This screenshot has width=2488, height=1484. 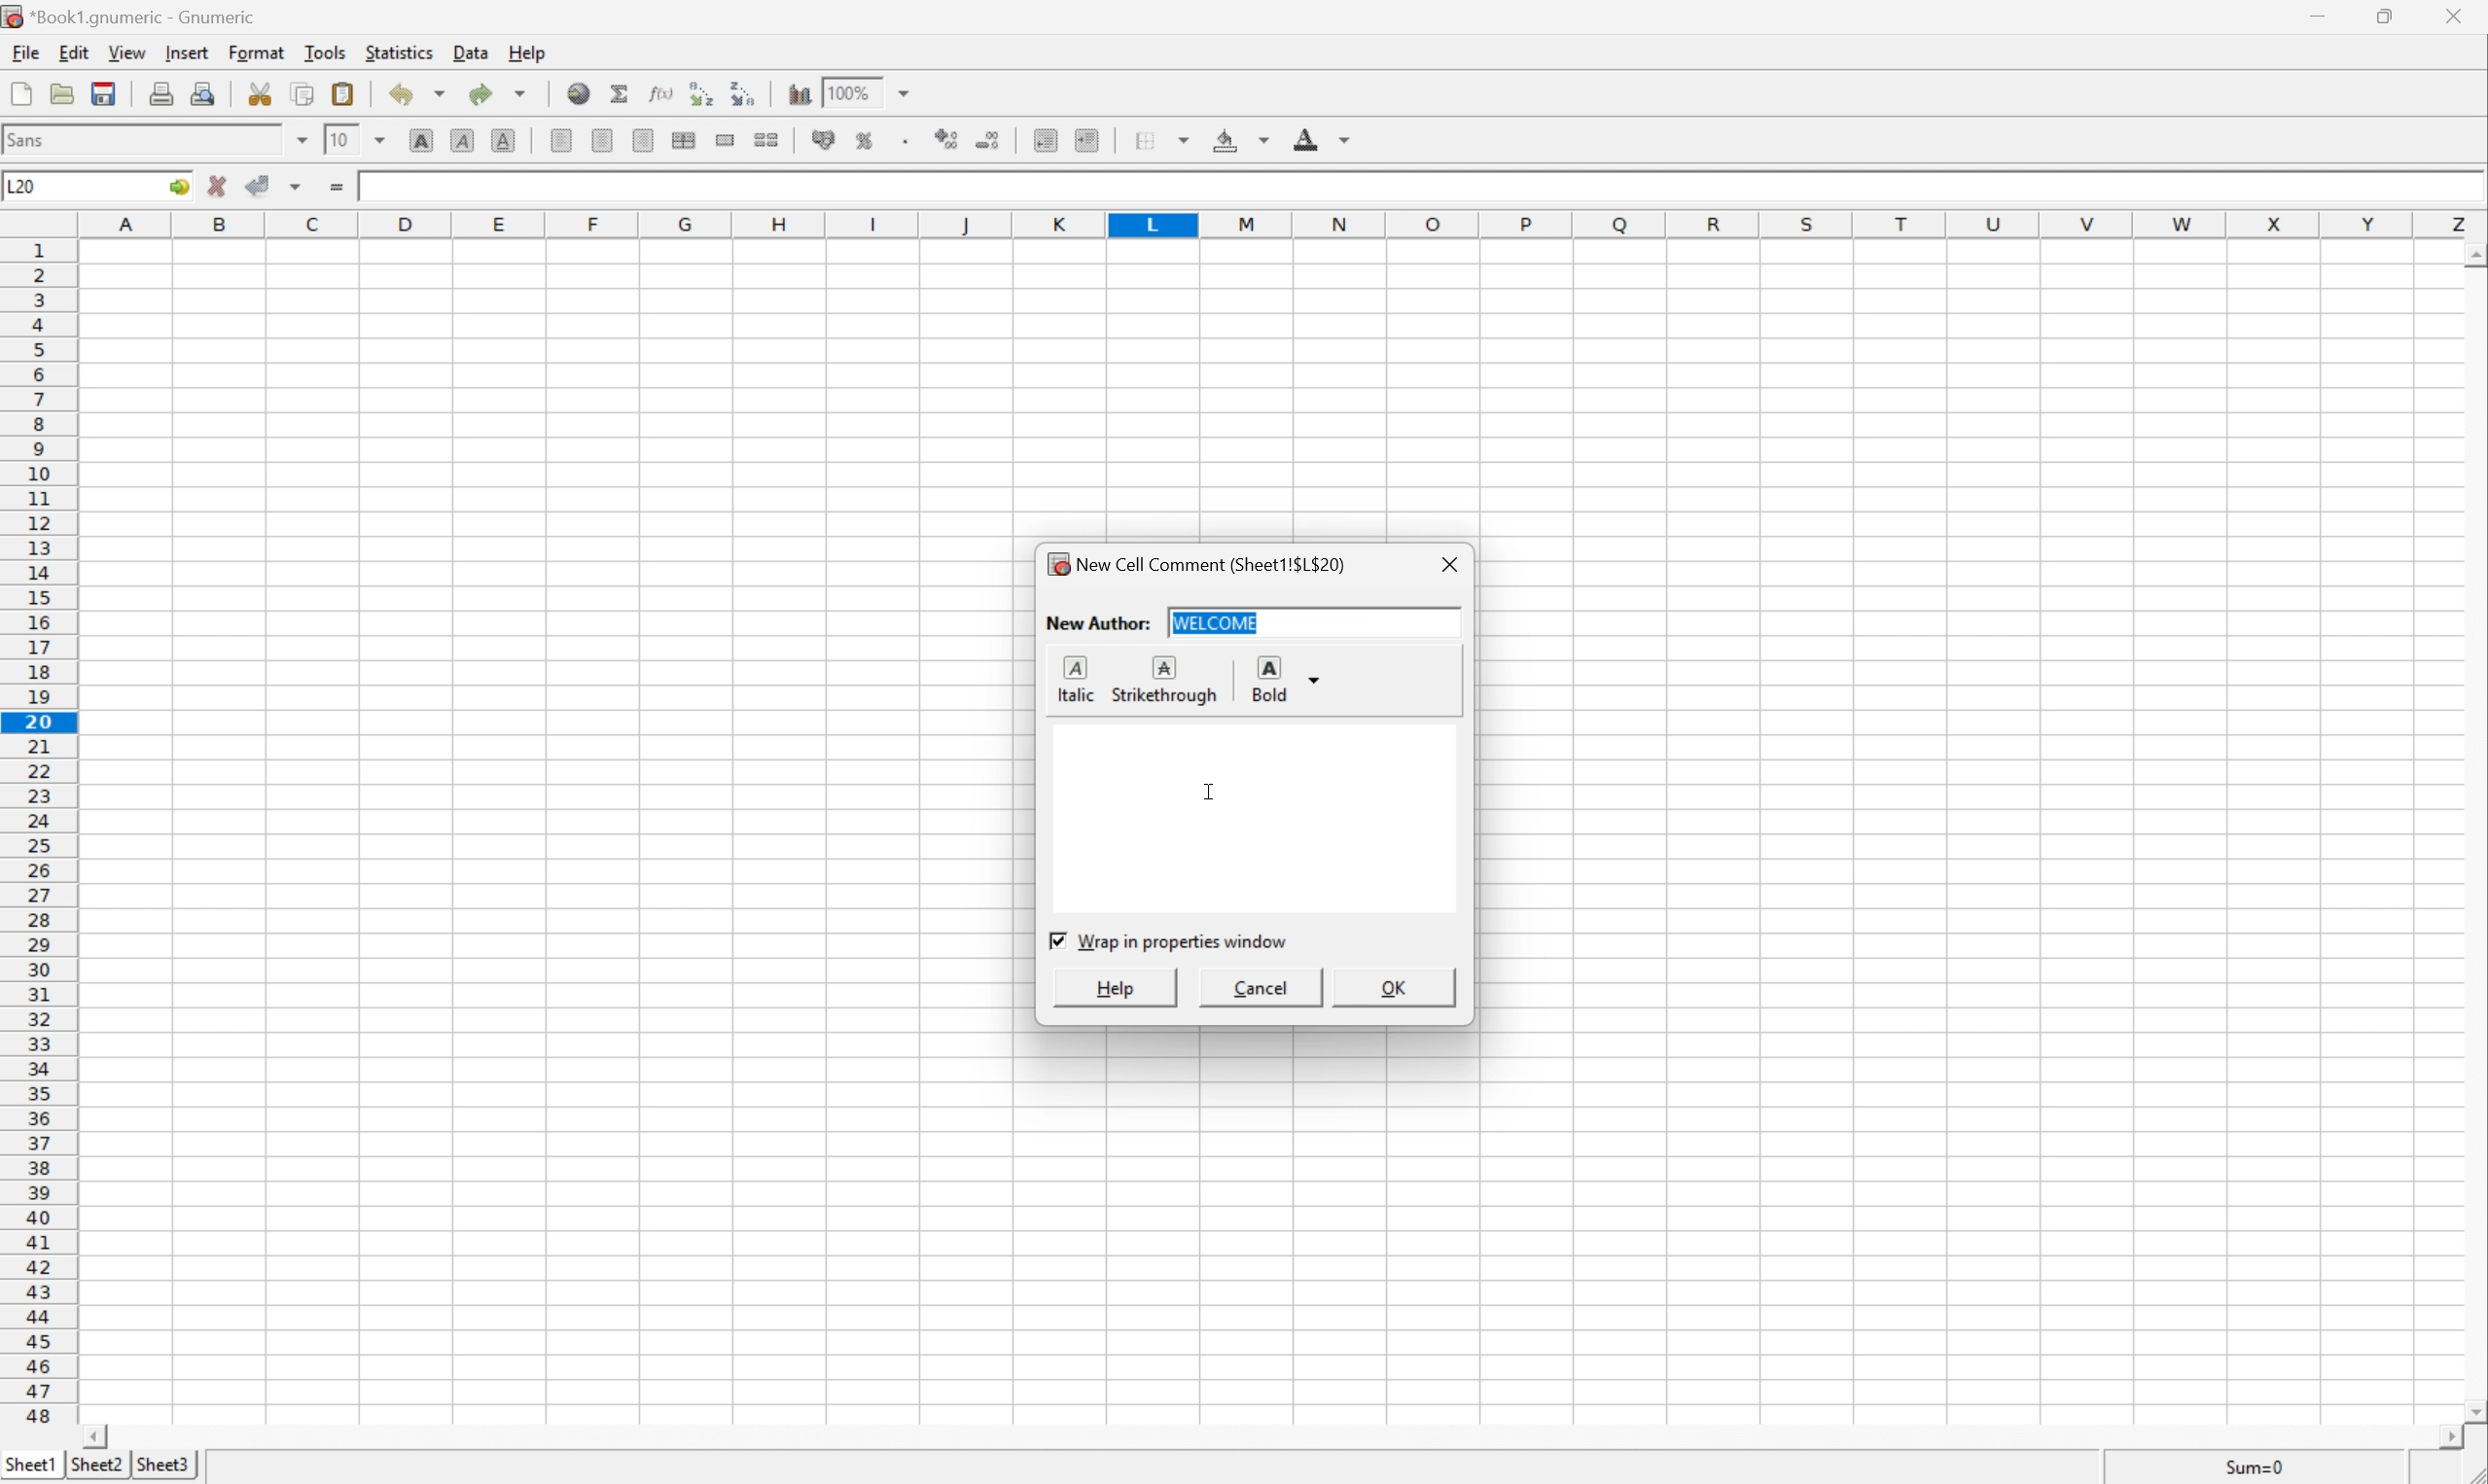 I want to click on Undo, so click(x=414, y=93).